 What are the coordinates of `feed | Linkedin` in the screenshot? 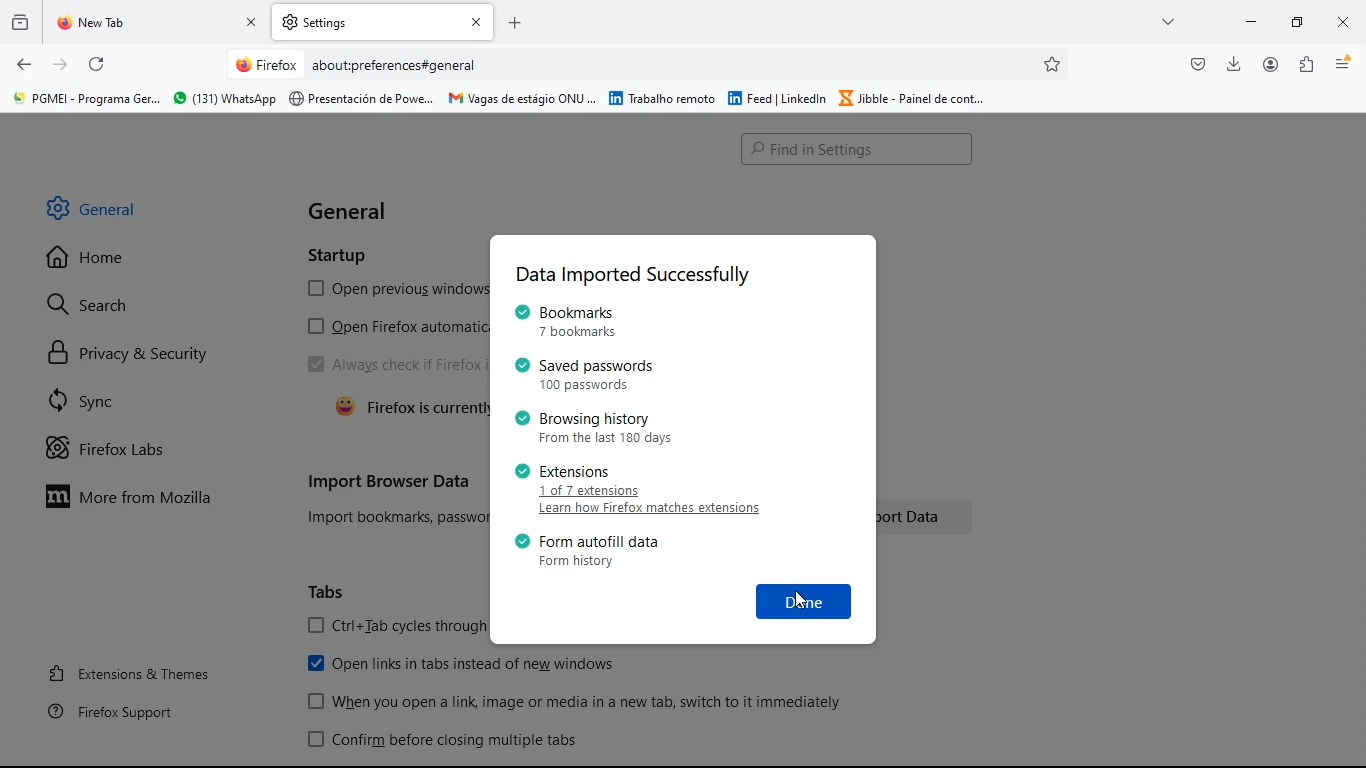 It's located at (778, 97).